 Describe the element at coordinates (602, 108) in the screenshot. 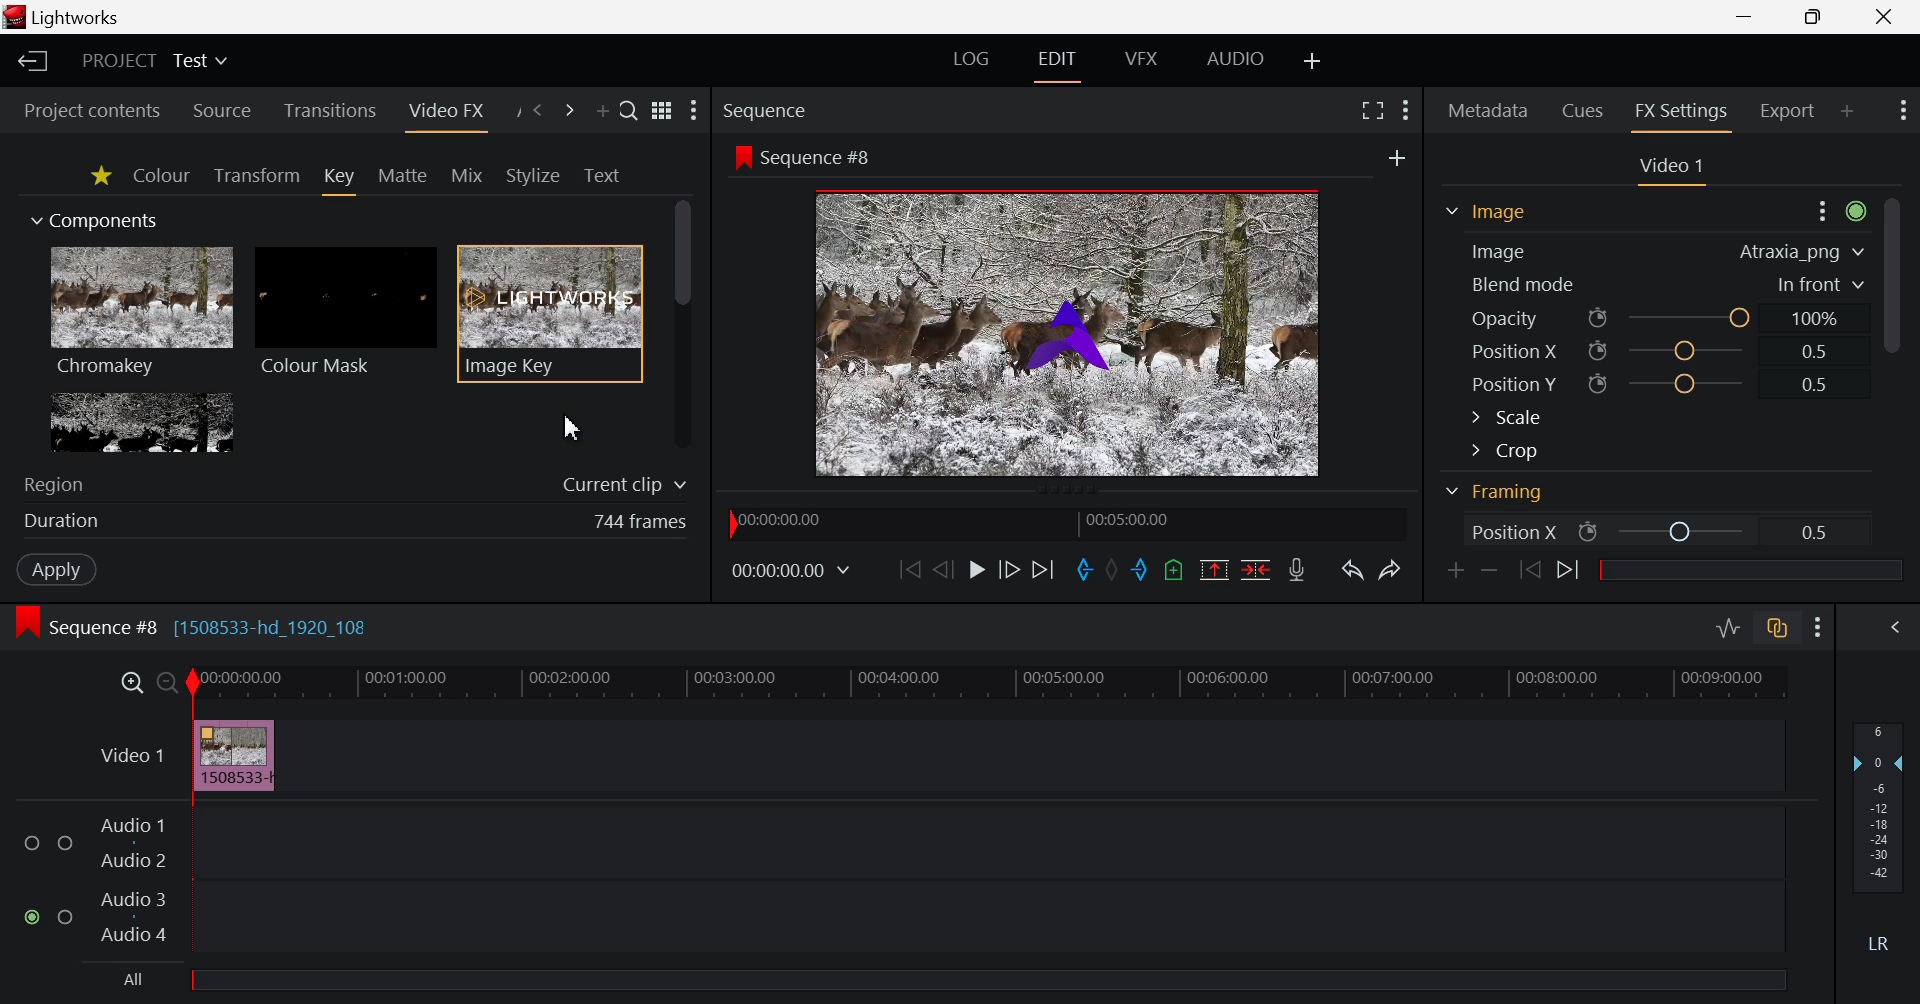

I see `Add Panel` at that location.